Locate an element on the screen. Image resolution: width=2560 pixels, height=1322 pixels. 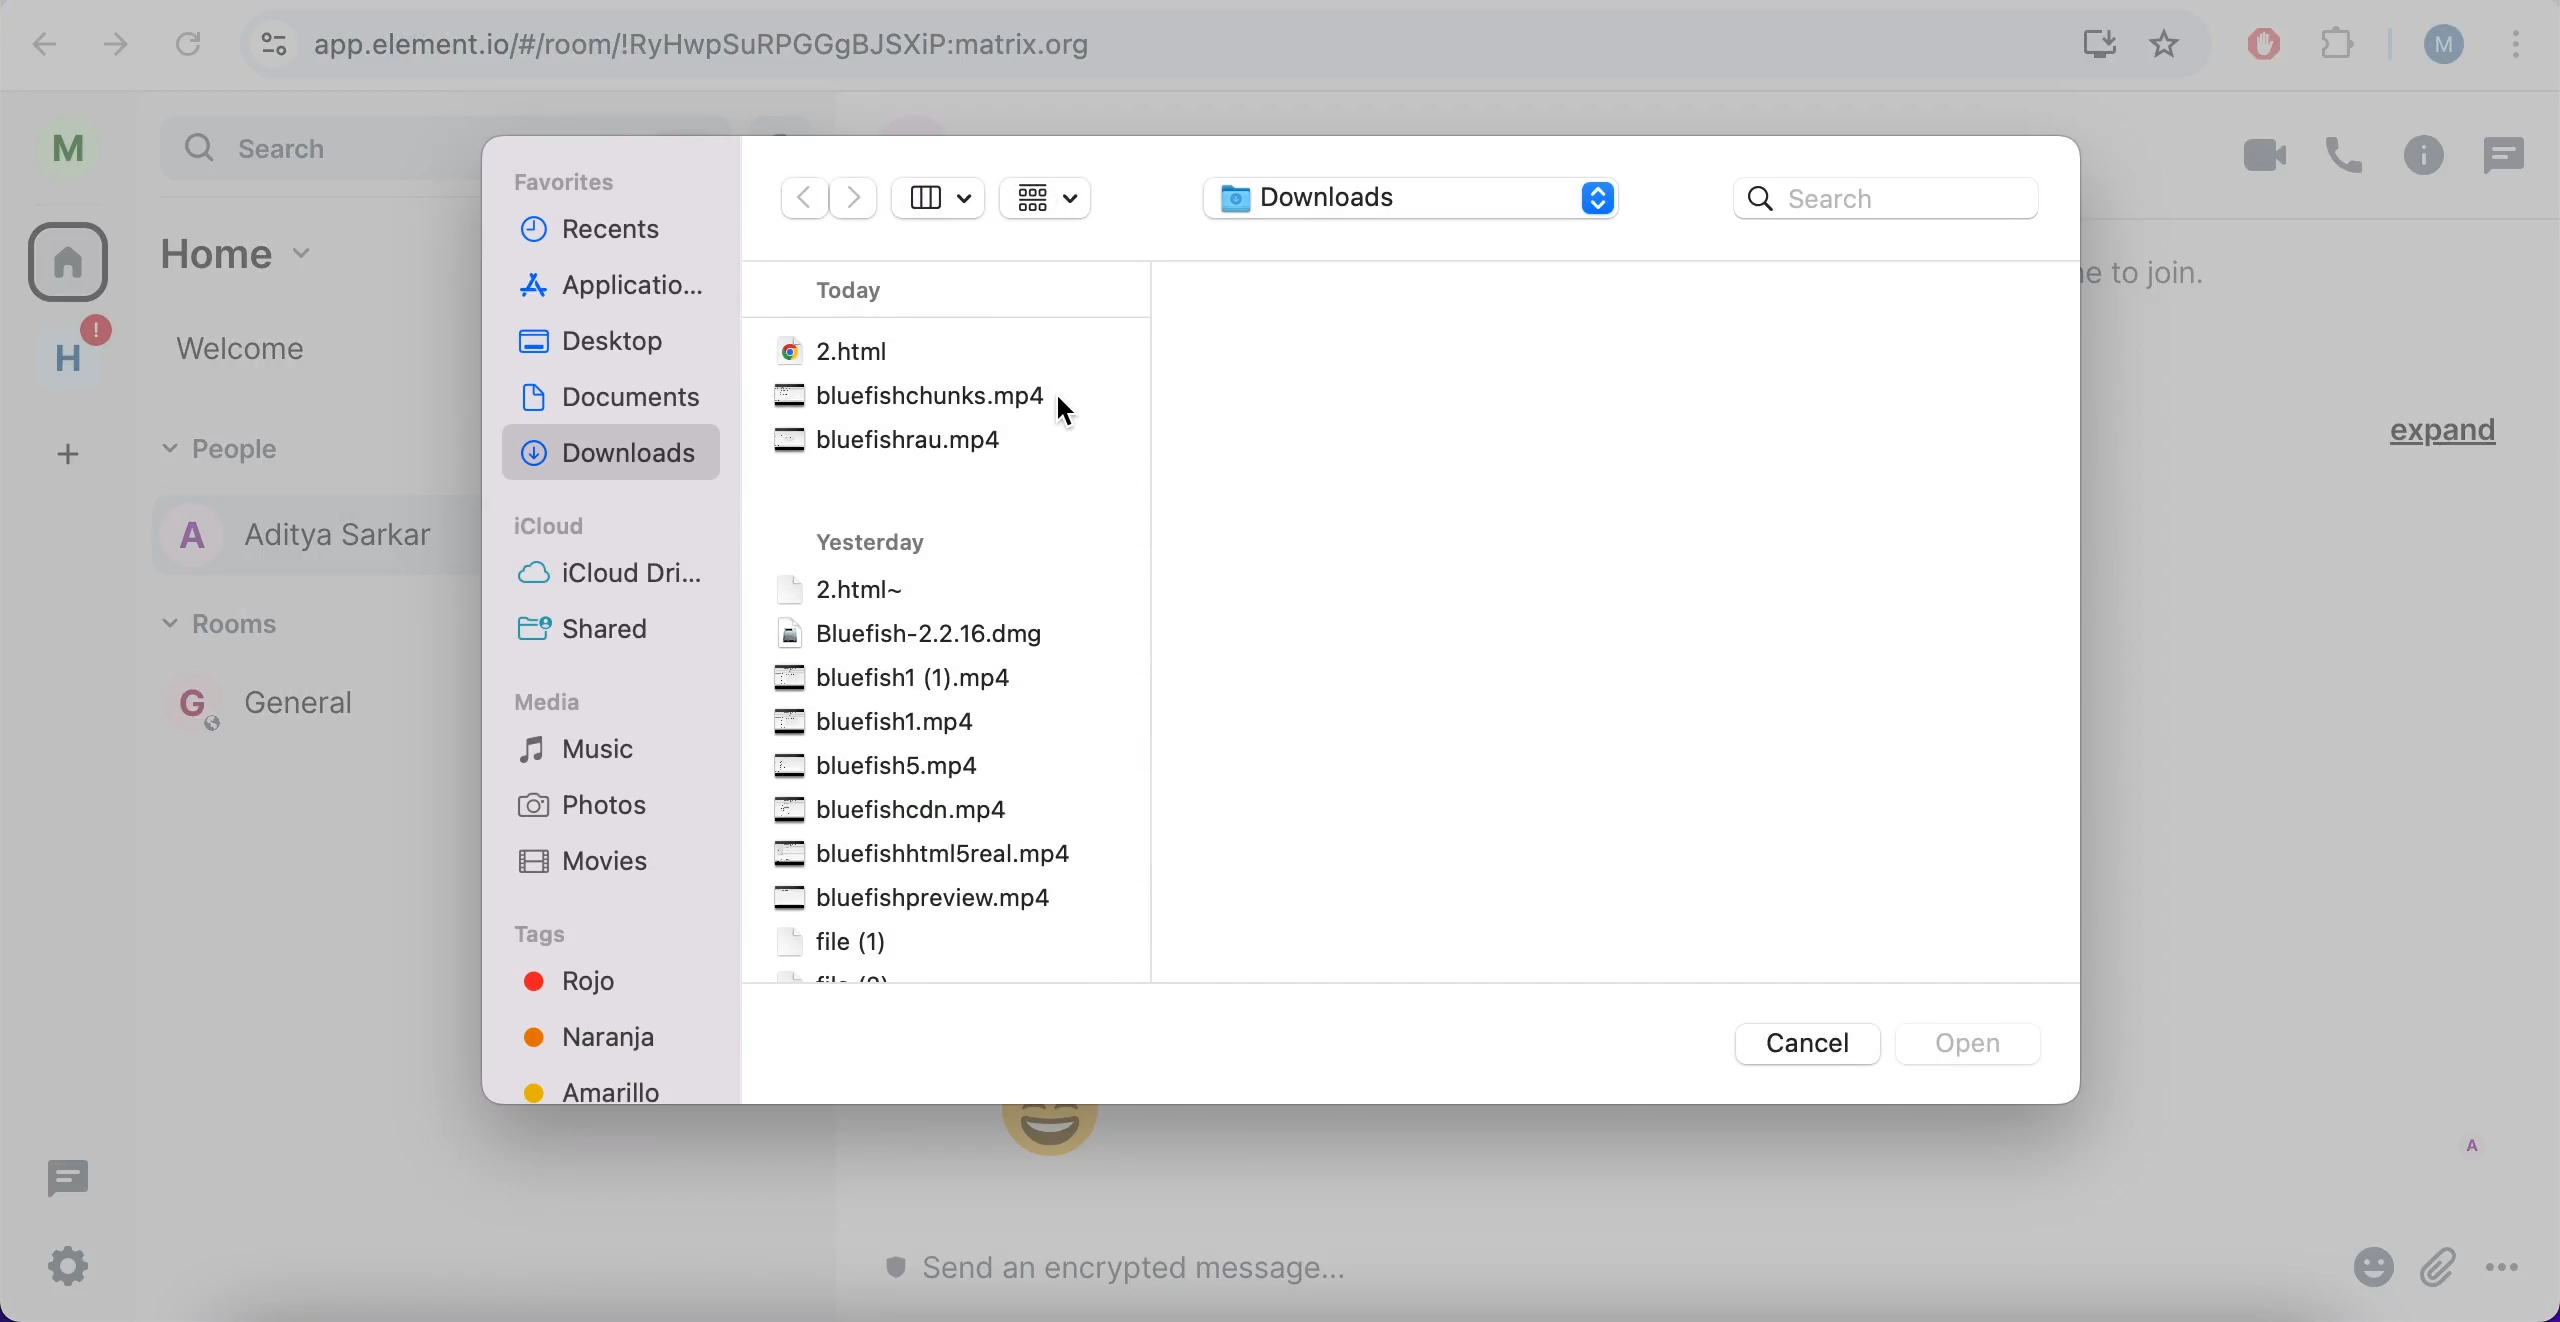
bluefish1 (1).mp4 is located at coordinates (916, 677).